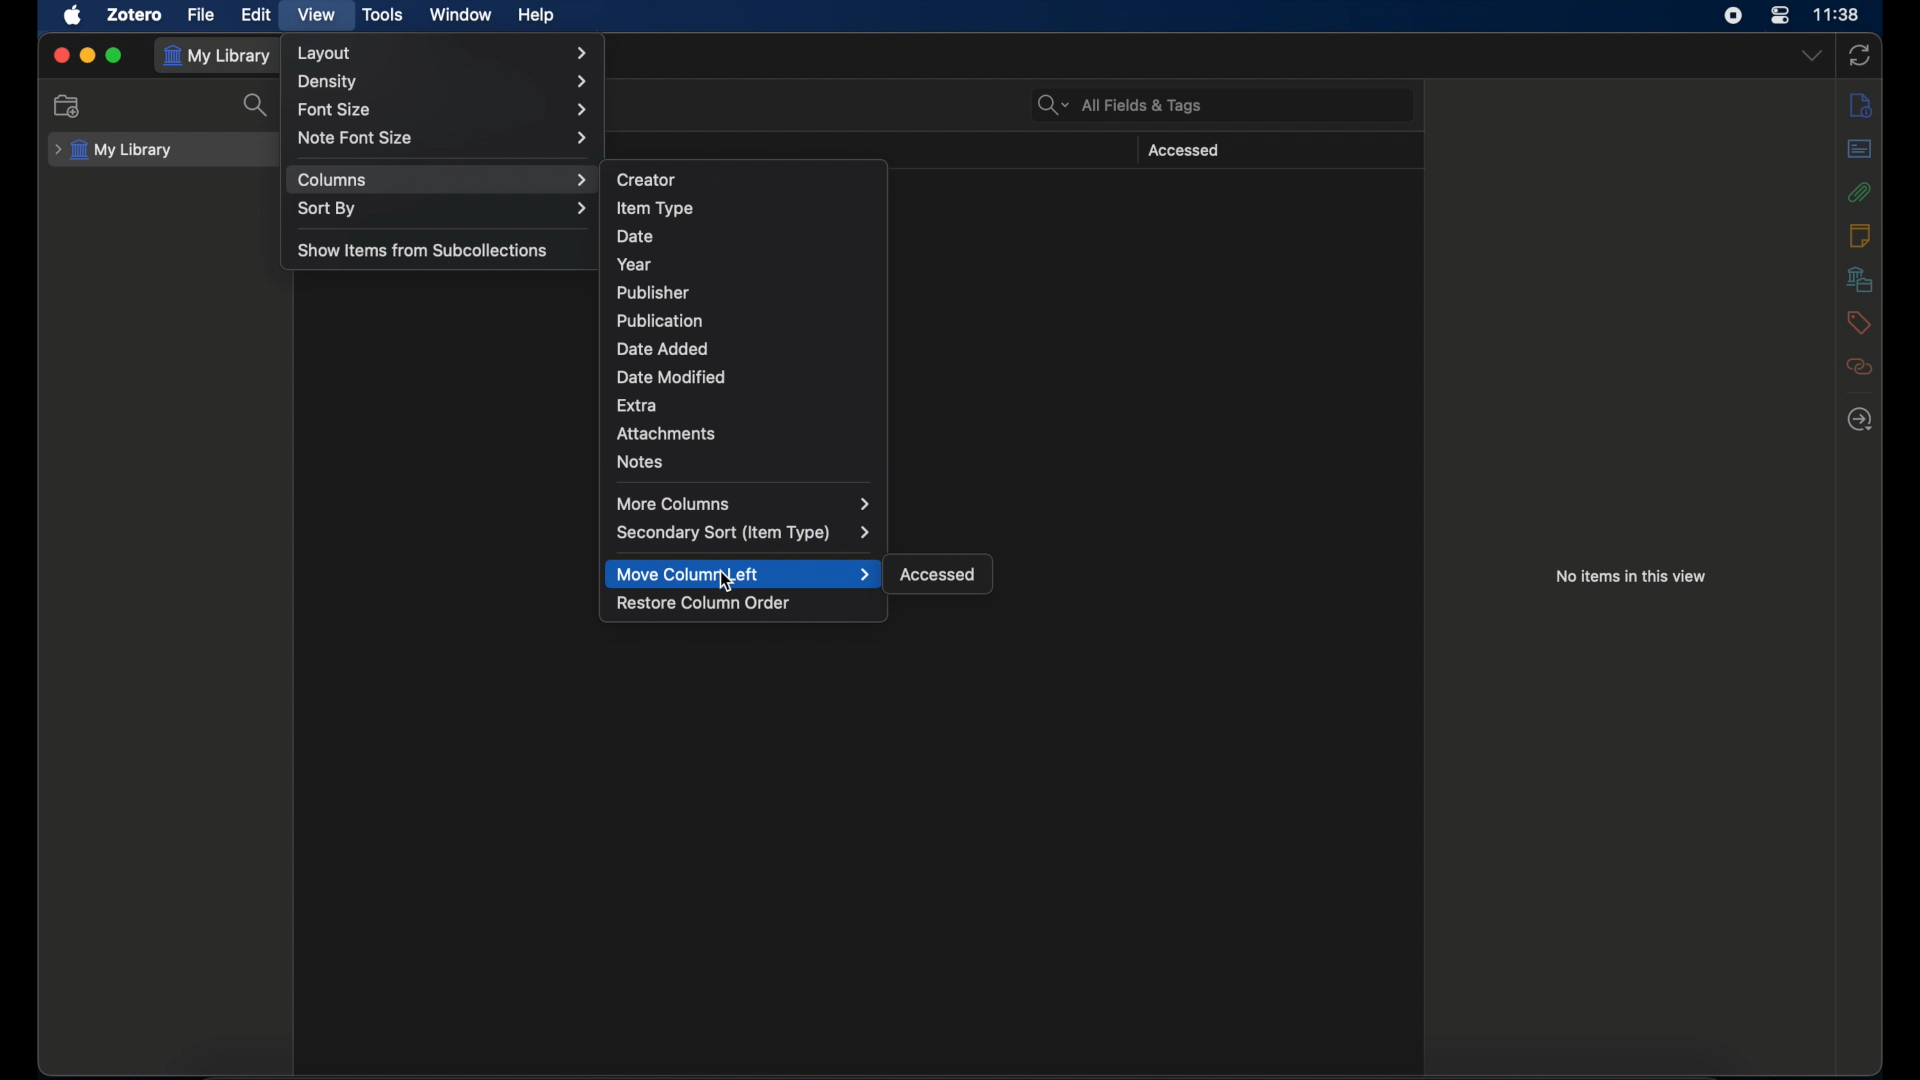  I want to click on time, so click(1837, 15).